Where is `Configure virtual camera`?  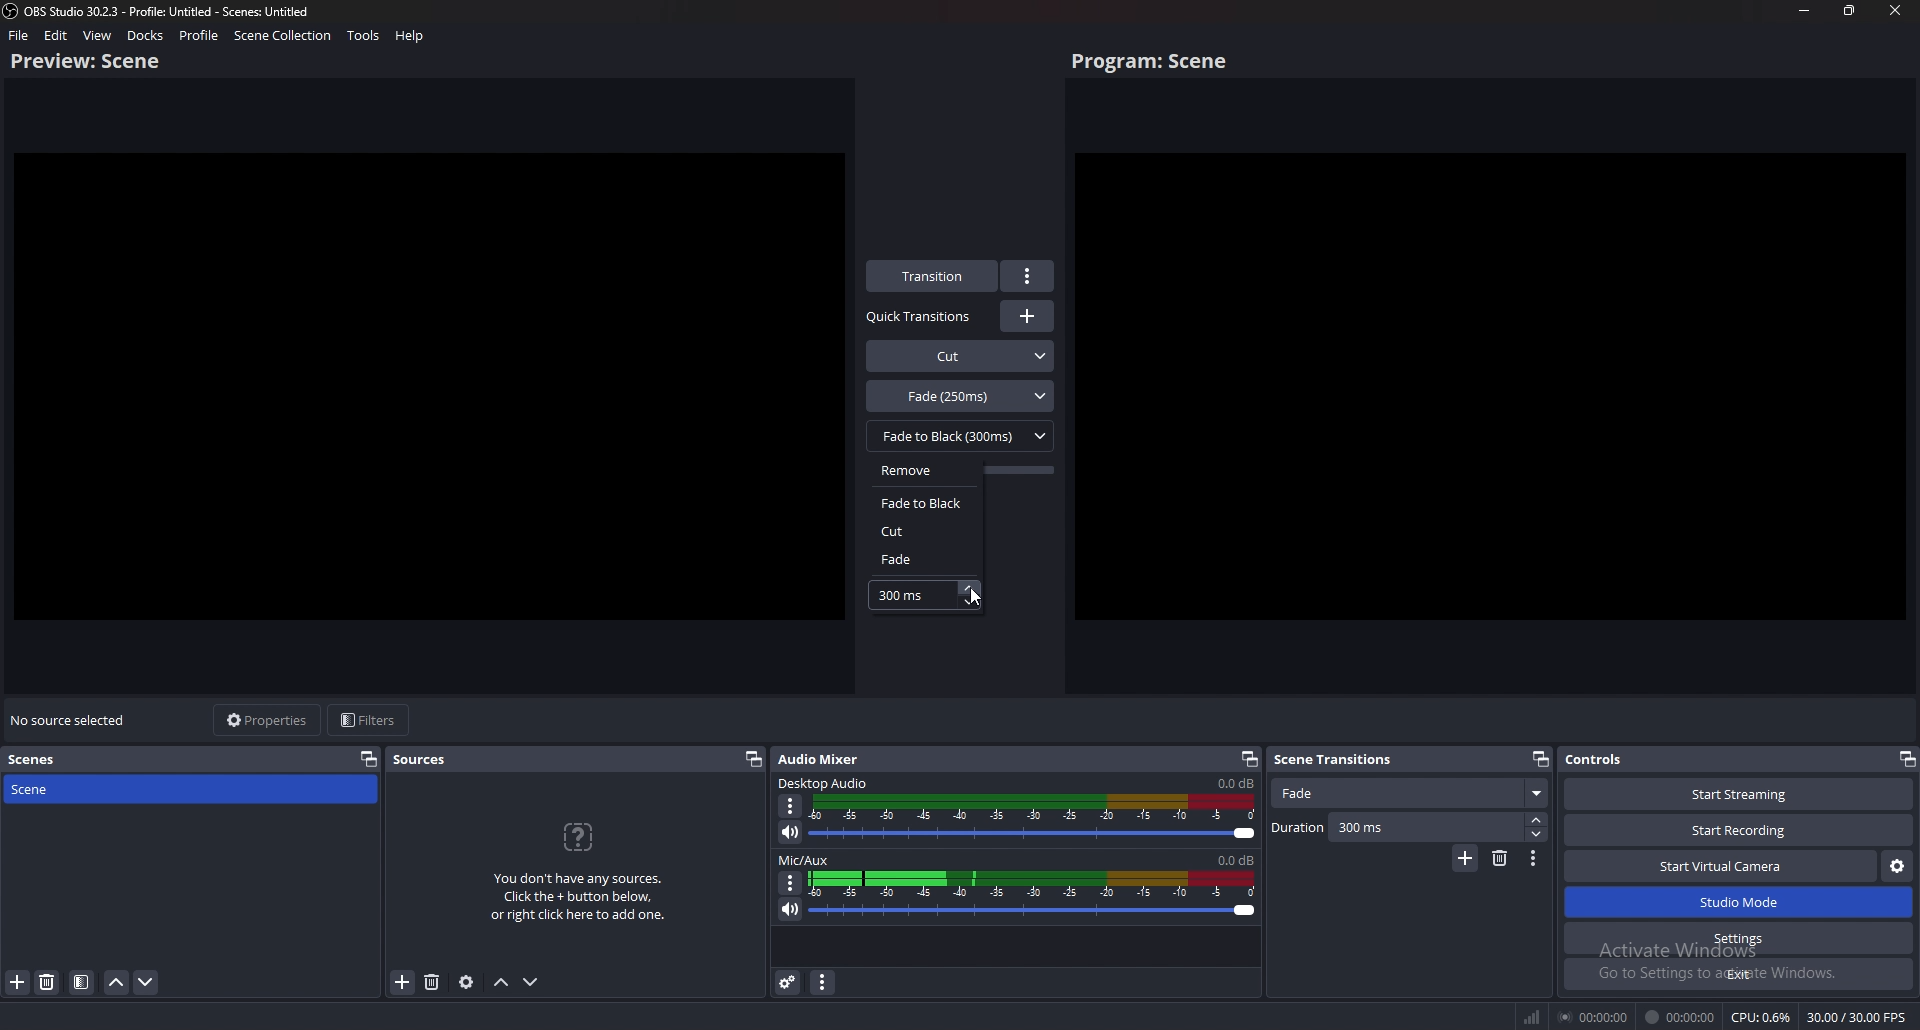
Configure virtual camera is located at coordinates (1896, 867).